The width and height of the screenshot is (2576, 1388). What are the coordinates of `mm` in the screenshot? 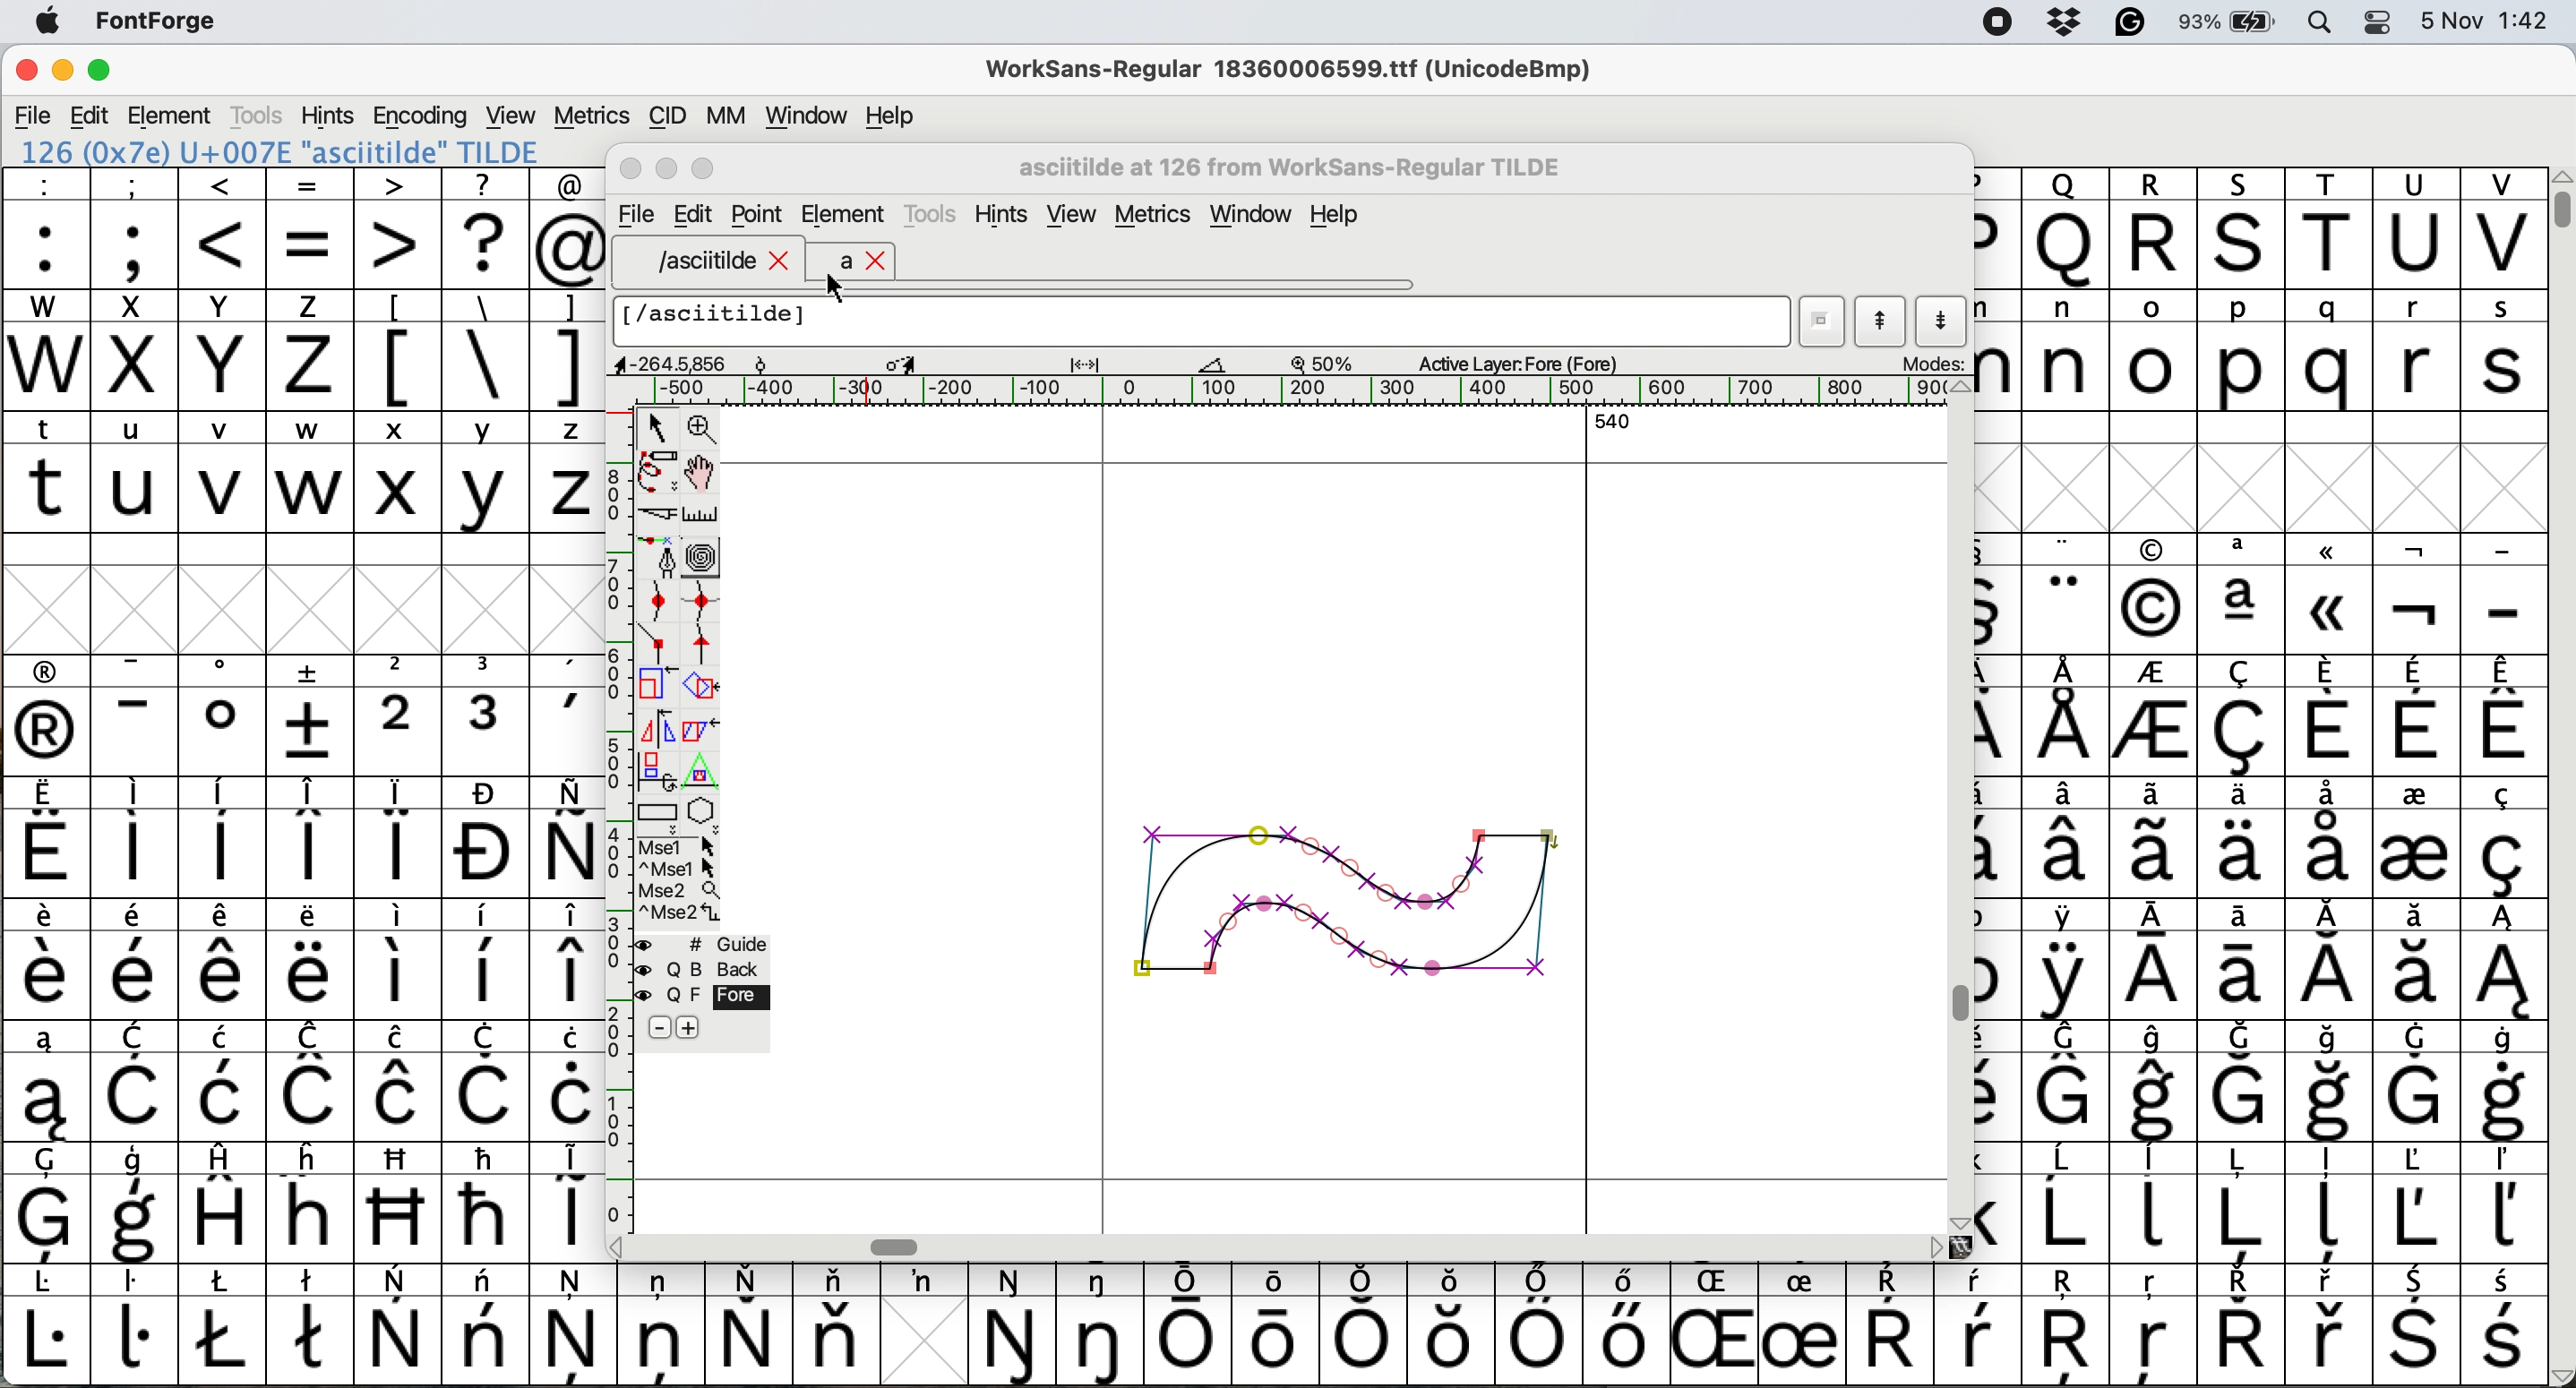 It's located at (725, 115).